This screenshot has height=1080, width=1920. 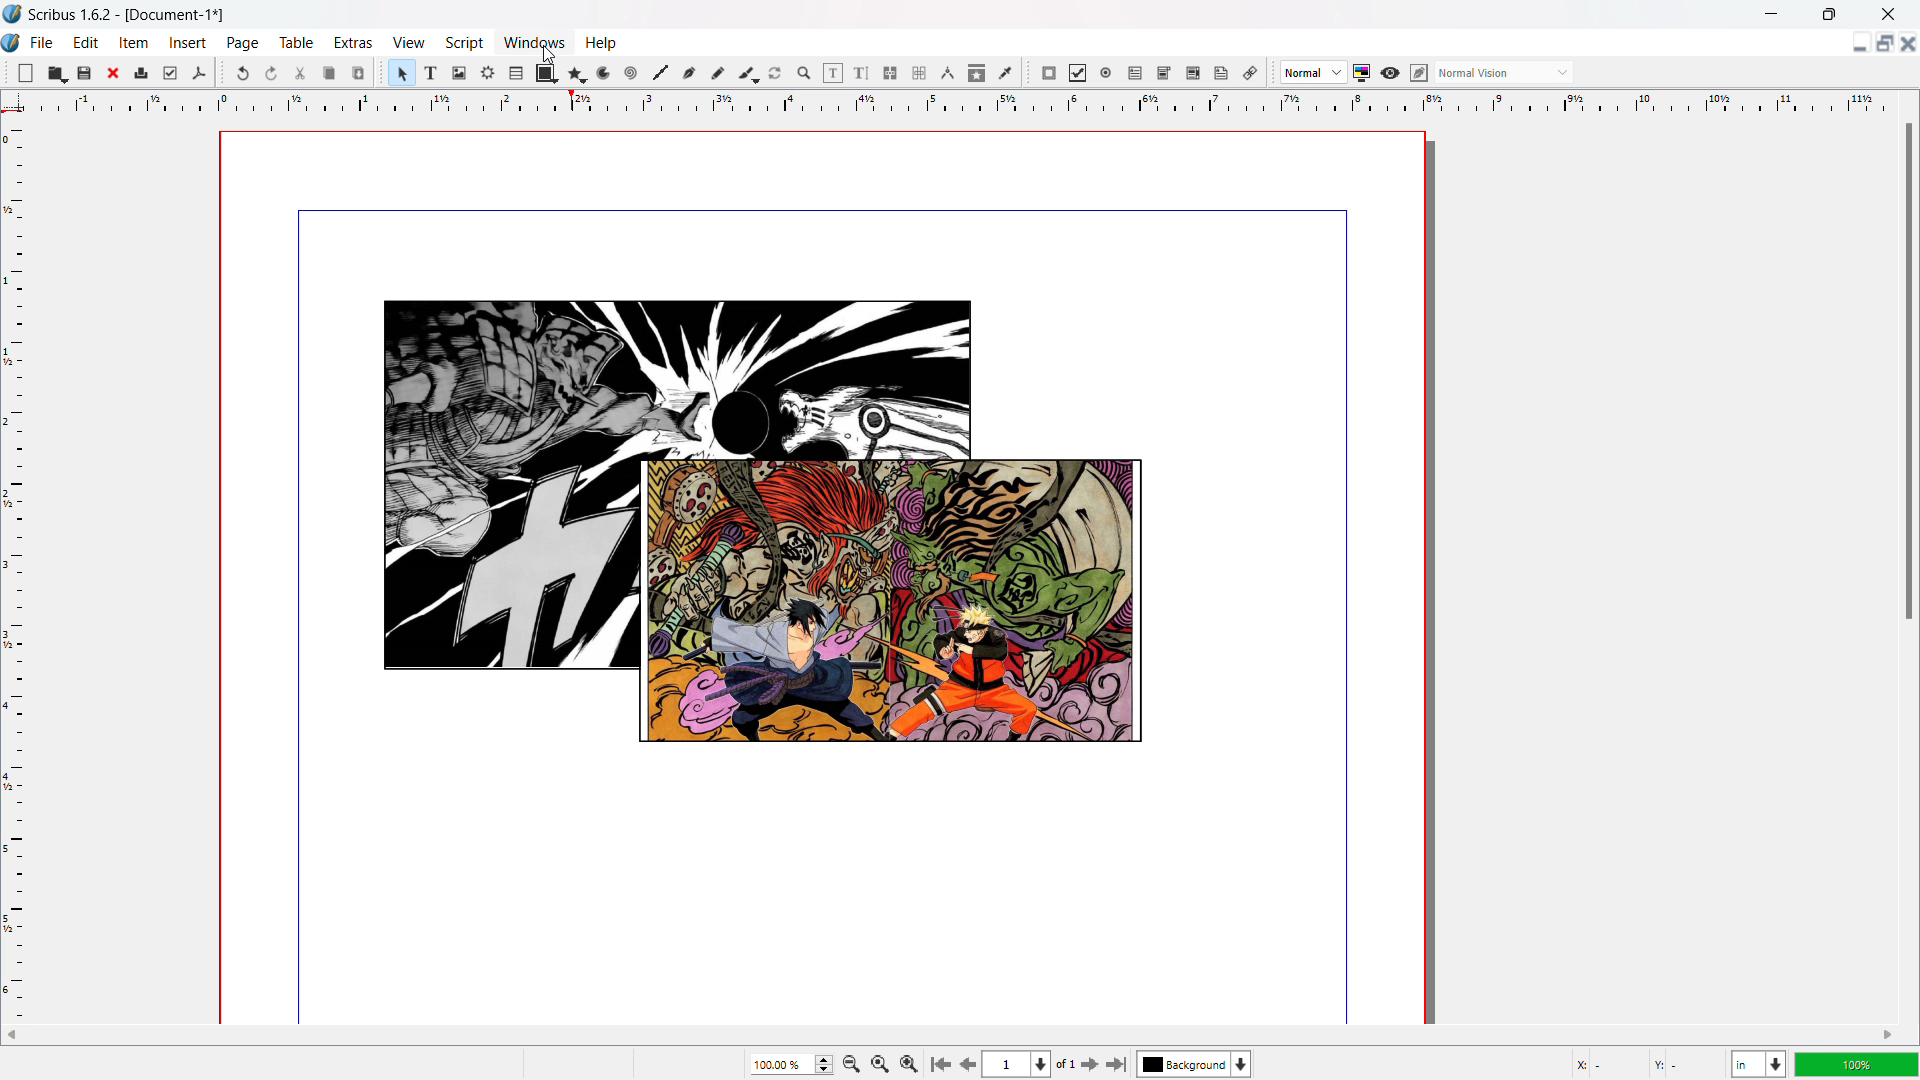 What do you see at coordinates (1222, 73) in the screenshot?
I see `text annotation` at bounding box center [1222, 73].